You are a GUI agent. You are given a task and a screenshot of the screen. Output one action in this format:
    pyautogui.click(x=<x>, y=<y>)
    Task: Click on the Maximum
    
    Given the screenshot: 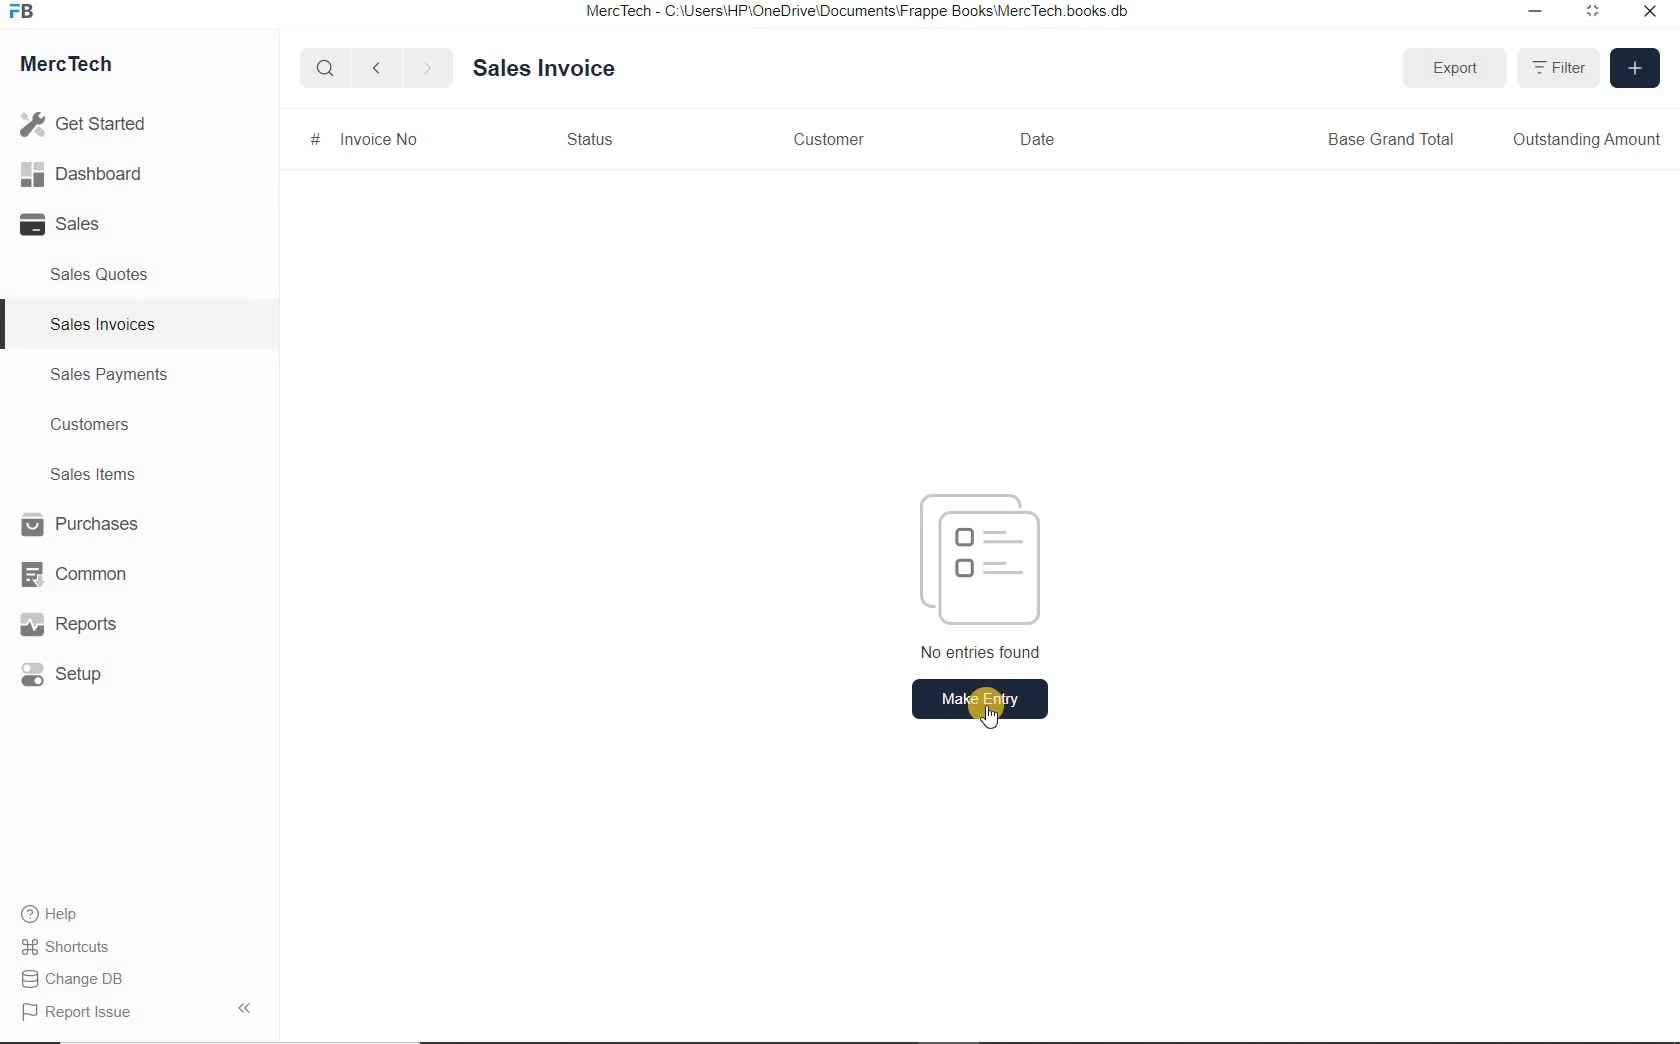 What is the action you would take?
    pyautogui.click(x=1593, y=14)
    